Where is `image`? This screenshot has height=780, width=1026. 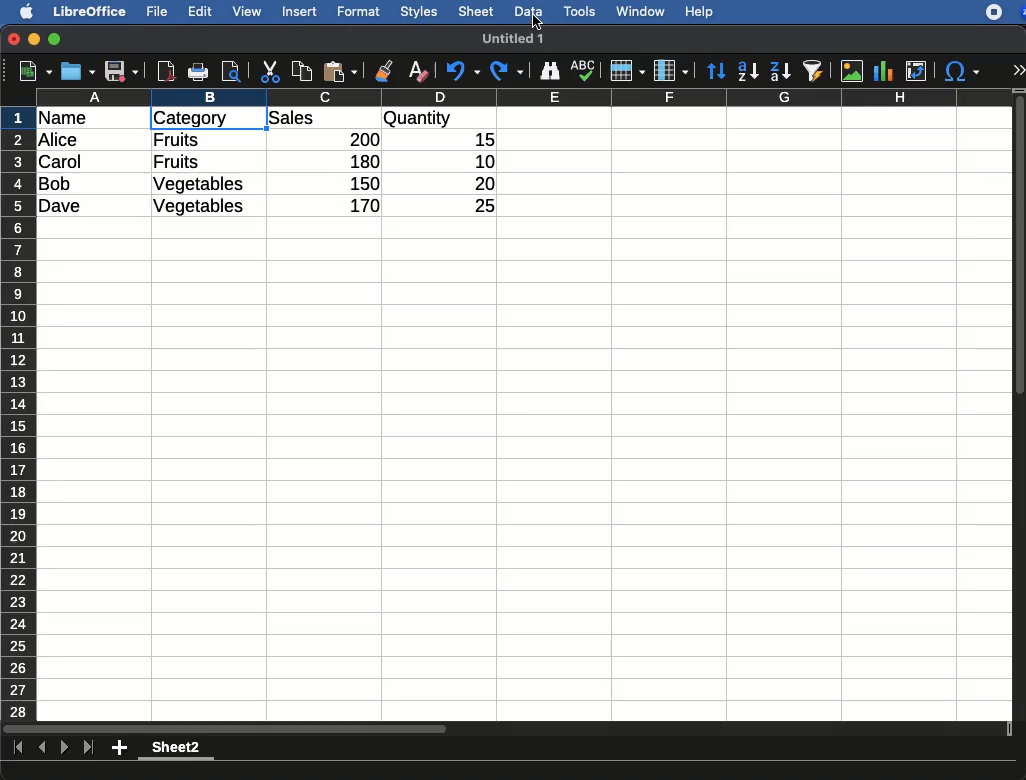
image is located at coordinates (854, 71).